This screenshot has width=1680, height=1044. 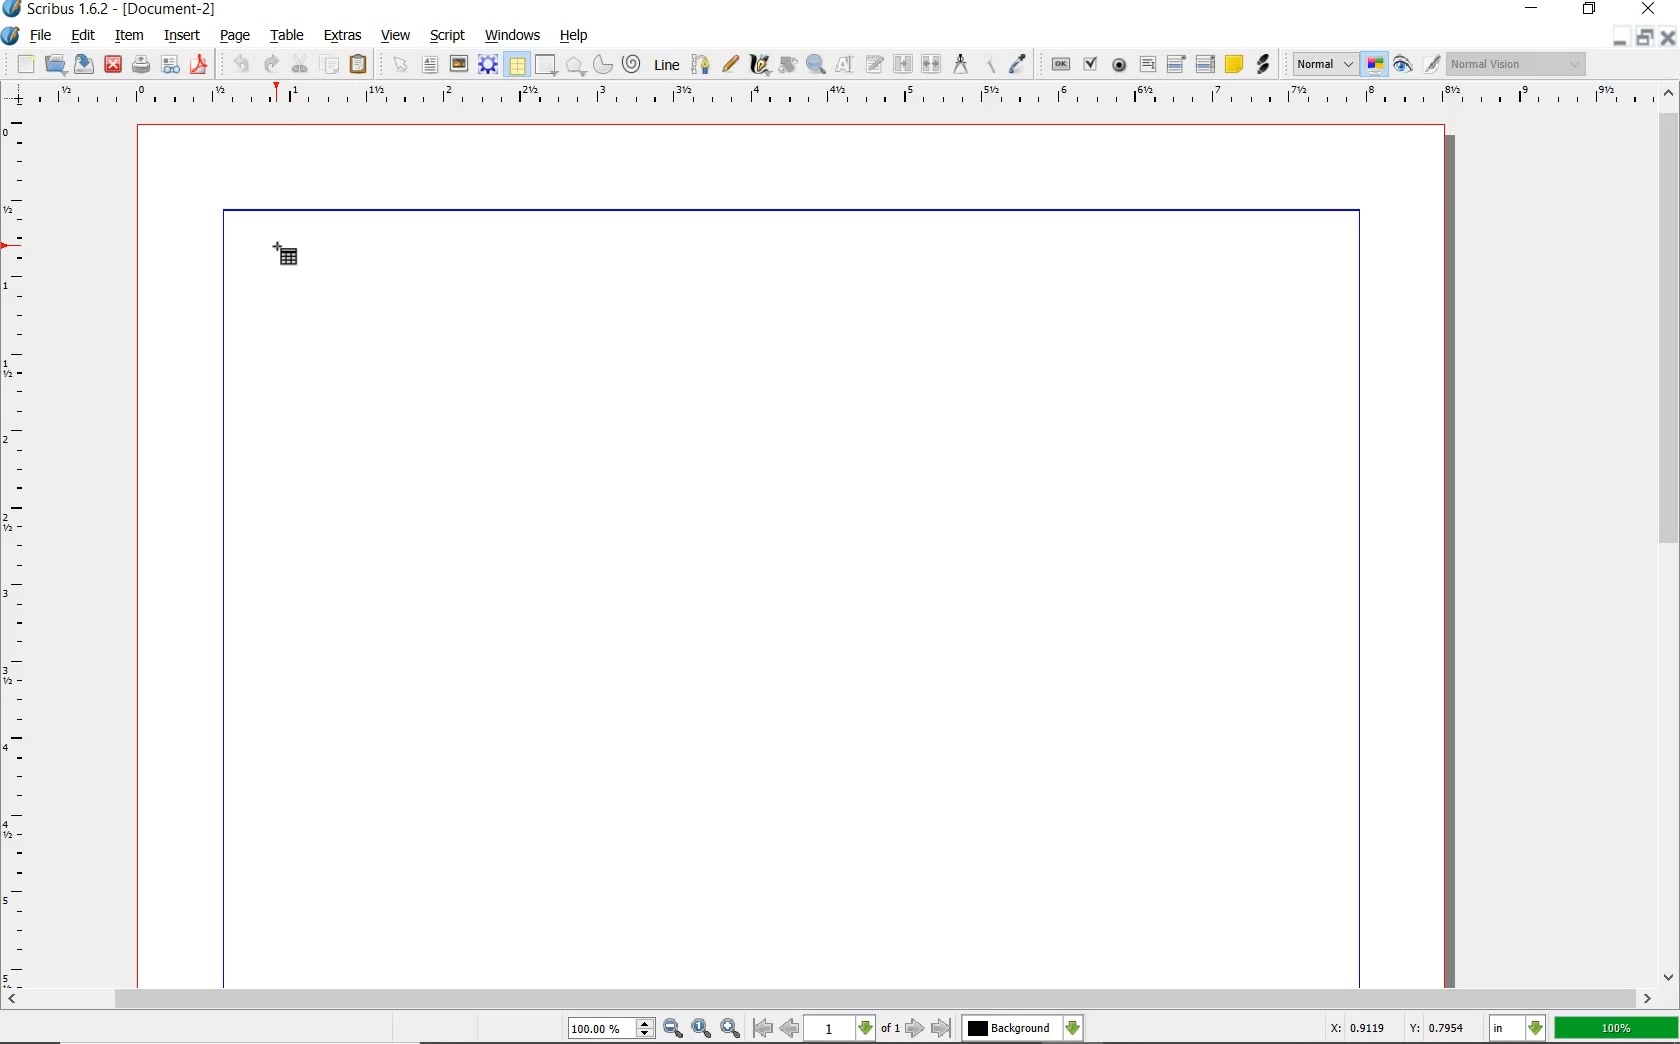 What do you see at coordinates (1400, 66) in the screenshot?
I see `preview mode` at bounding box center [1400, 66].